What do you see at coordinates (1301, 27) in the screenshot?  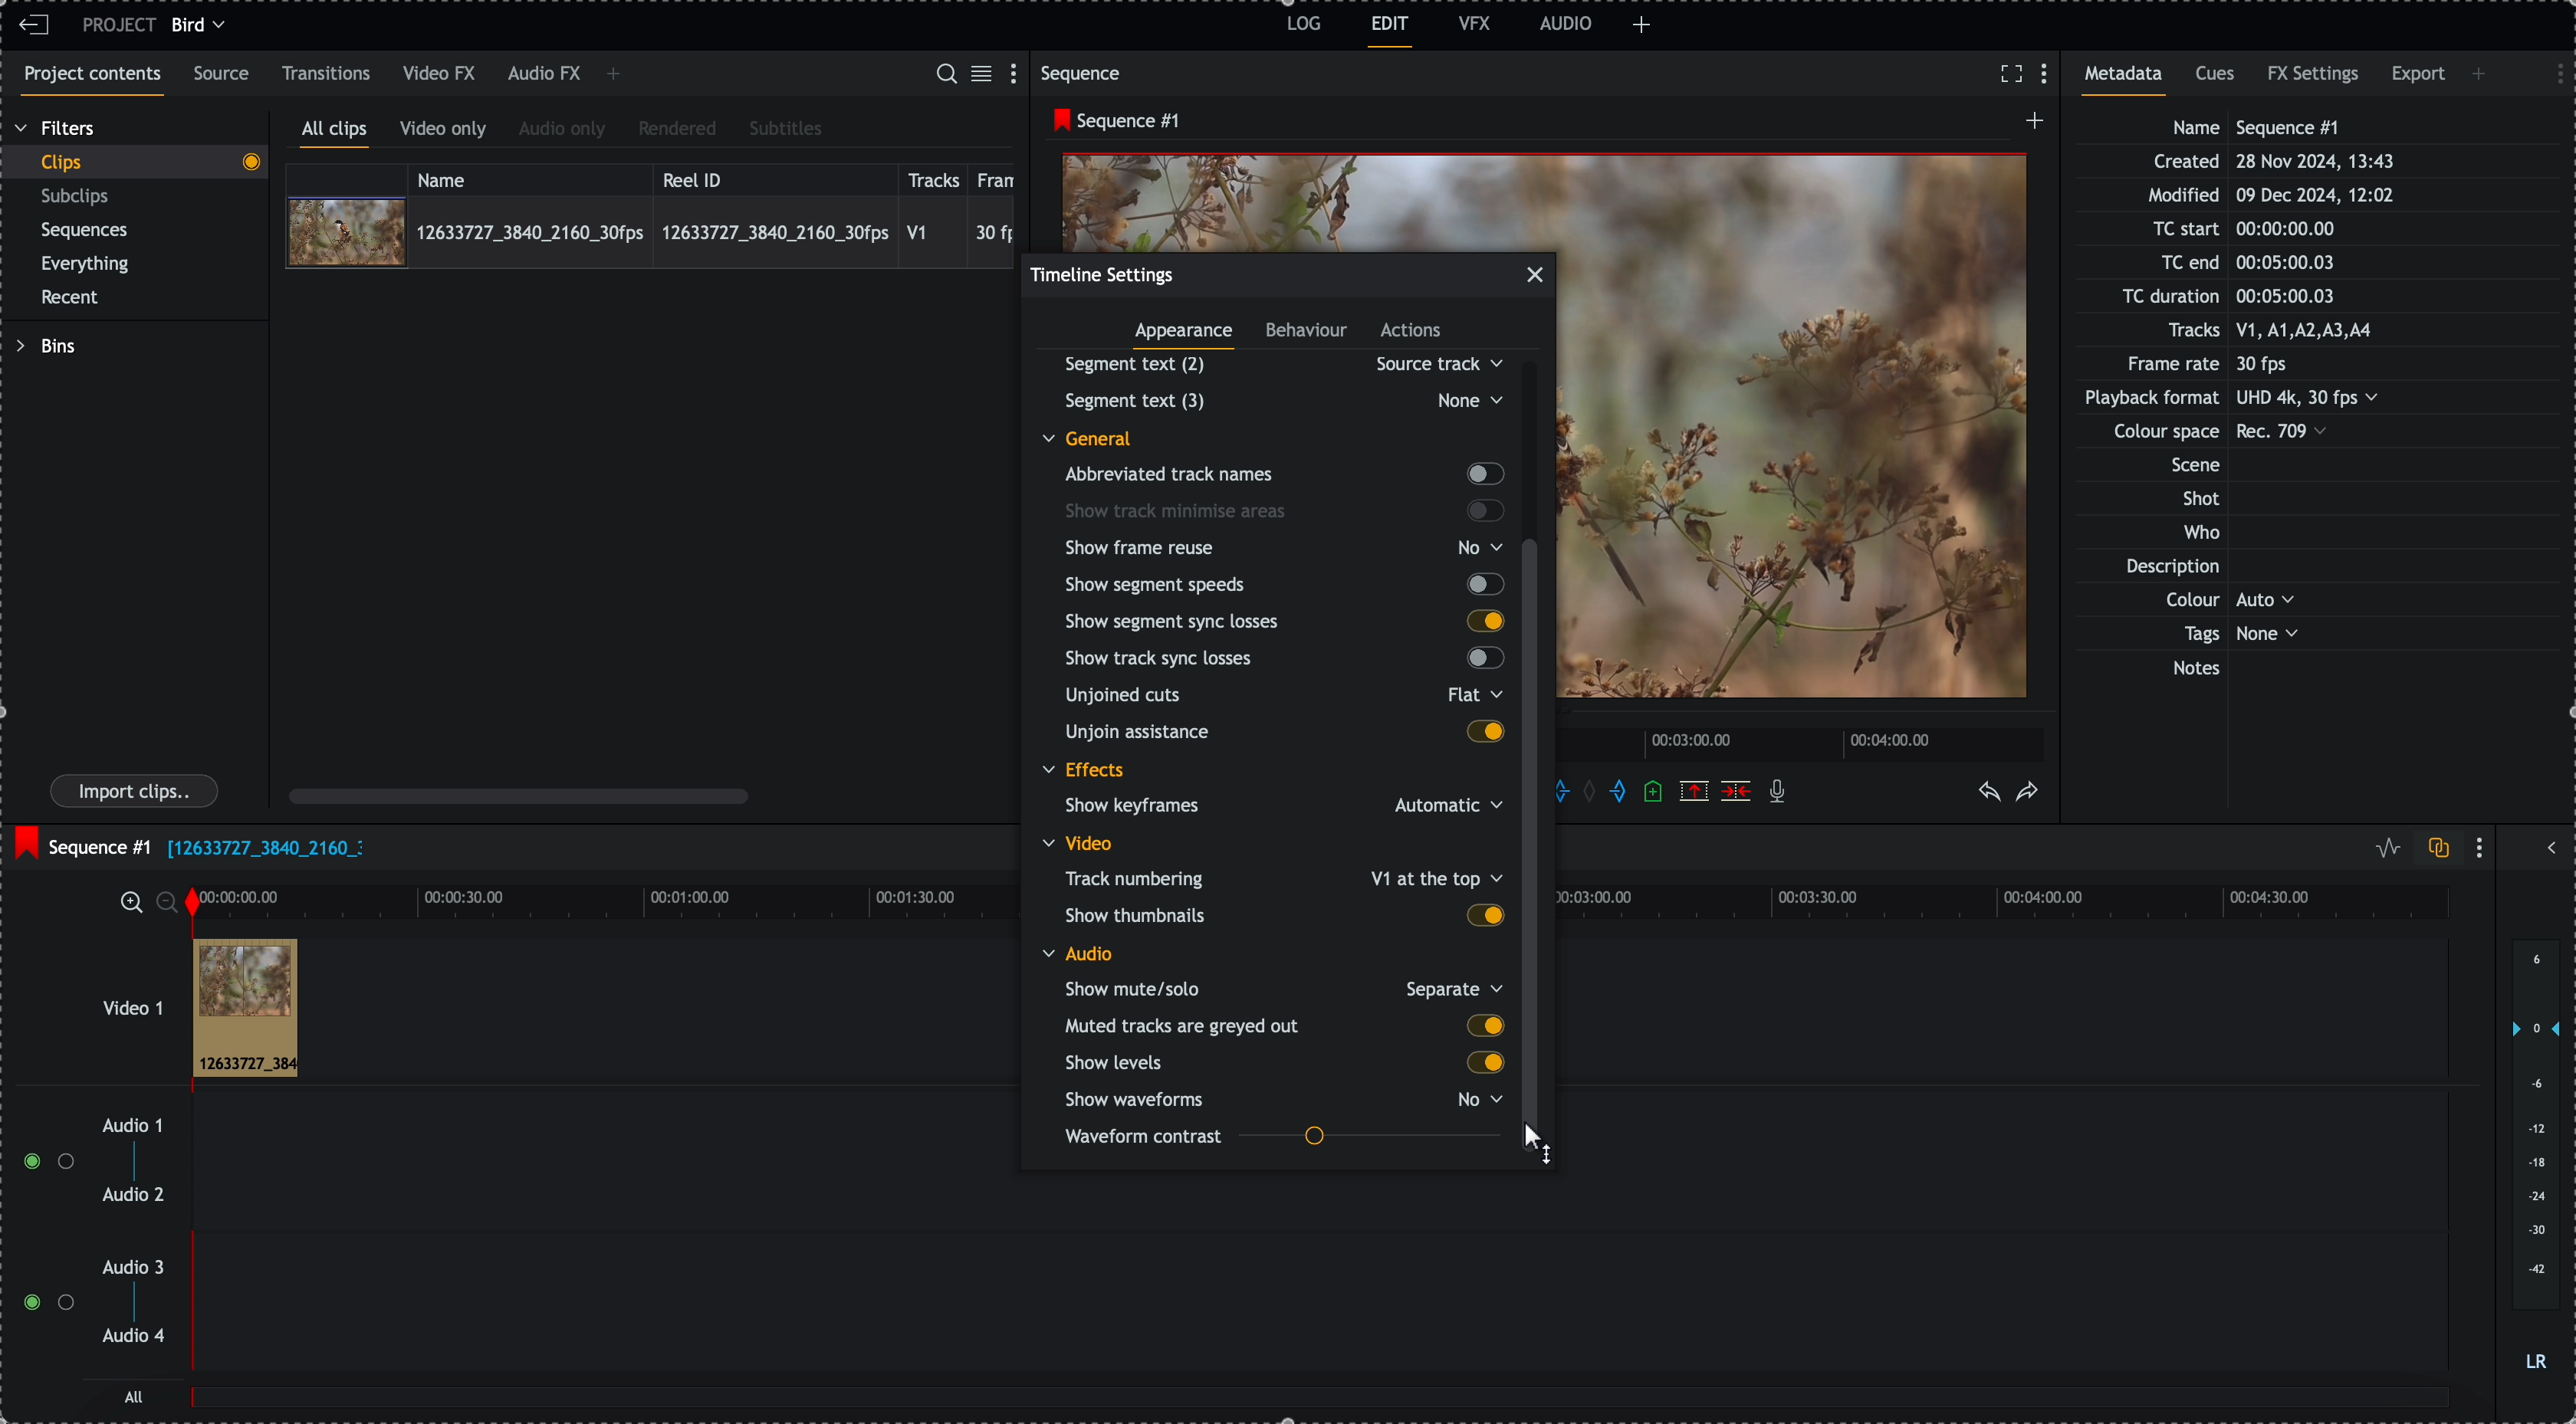 I see `log` at bounding box center [1301, 27].